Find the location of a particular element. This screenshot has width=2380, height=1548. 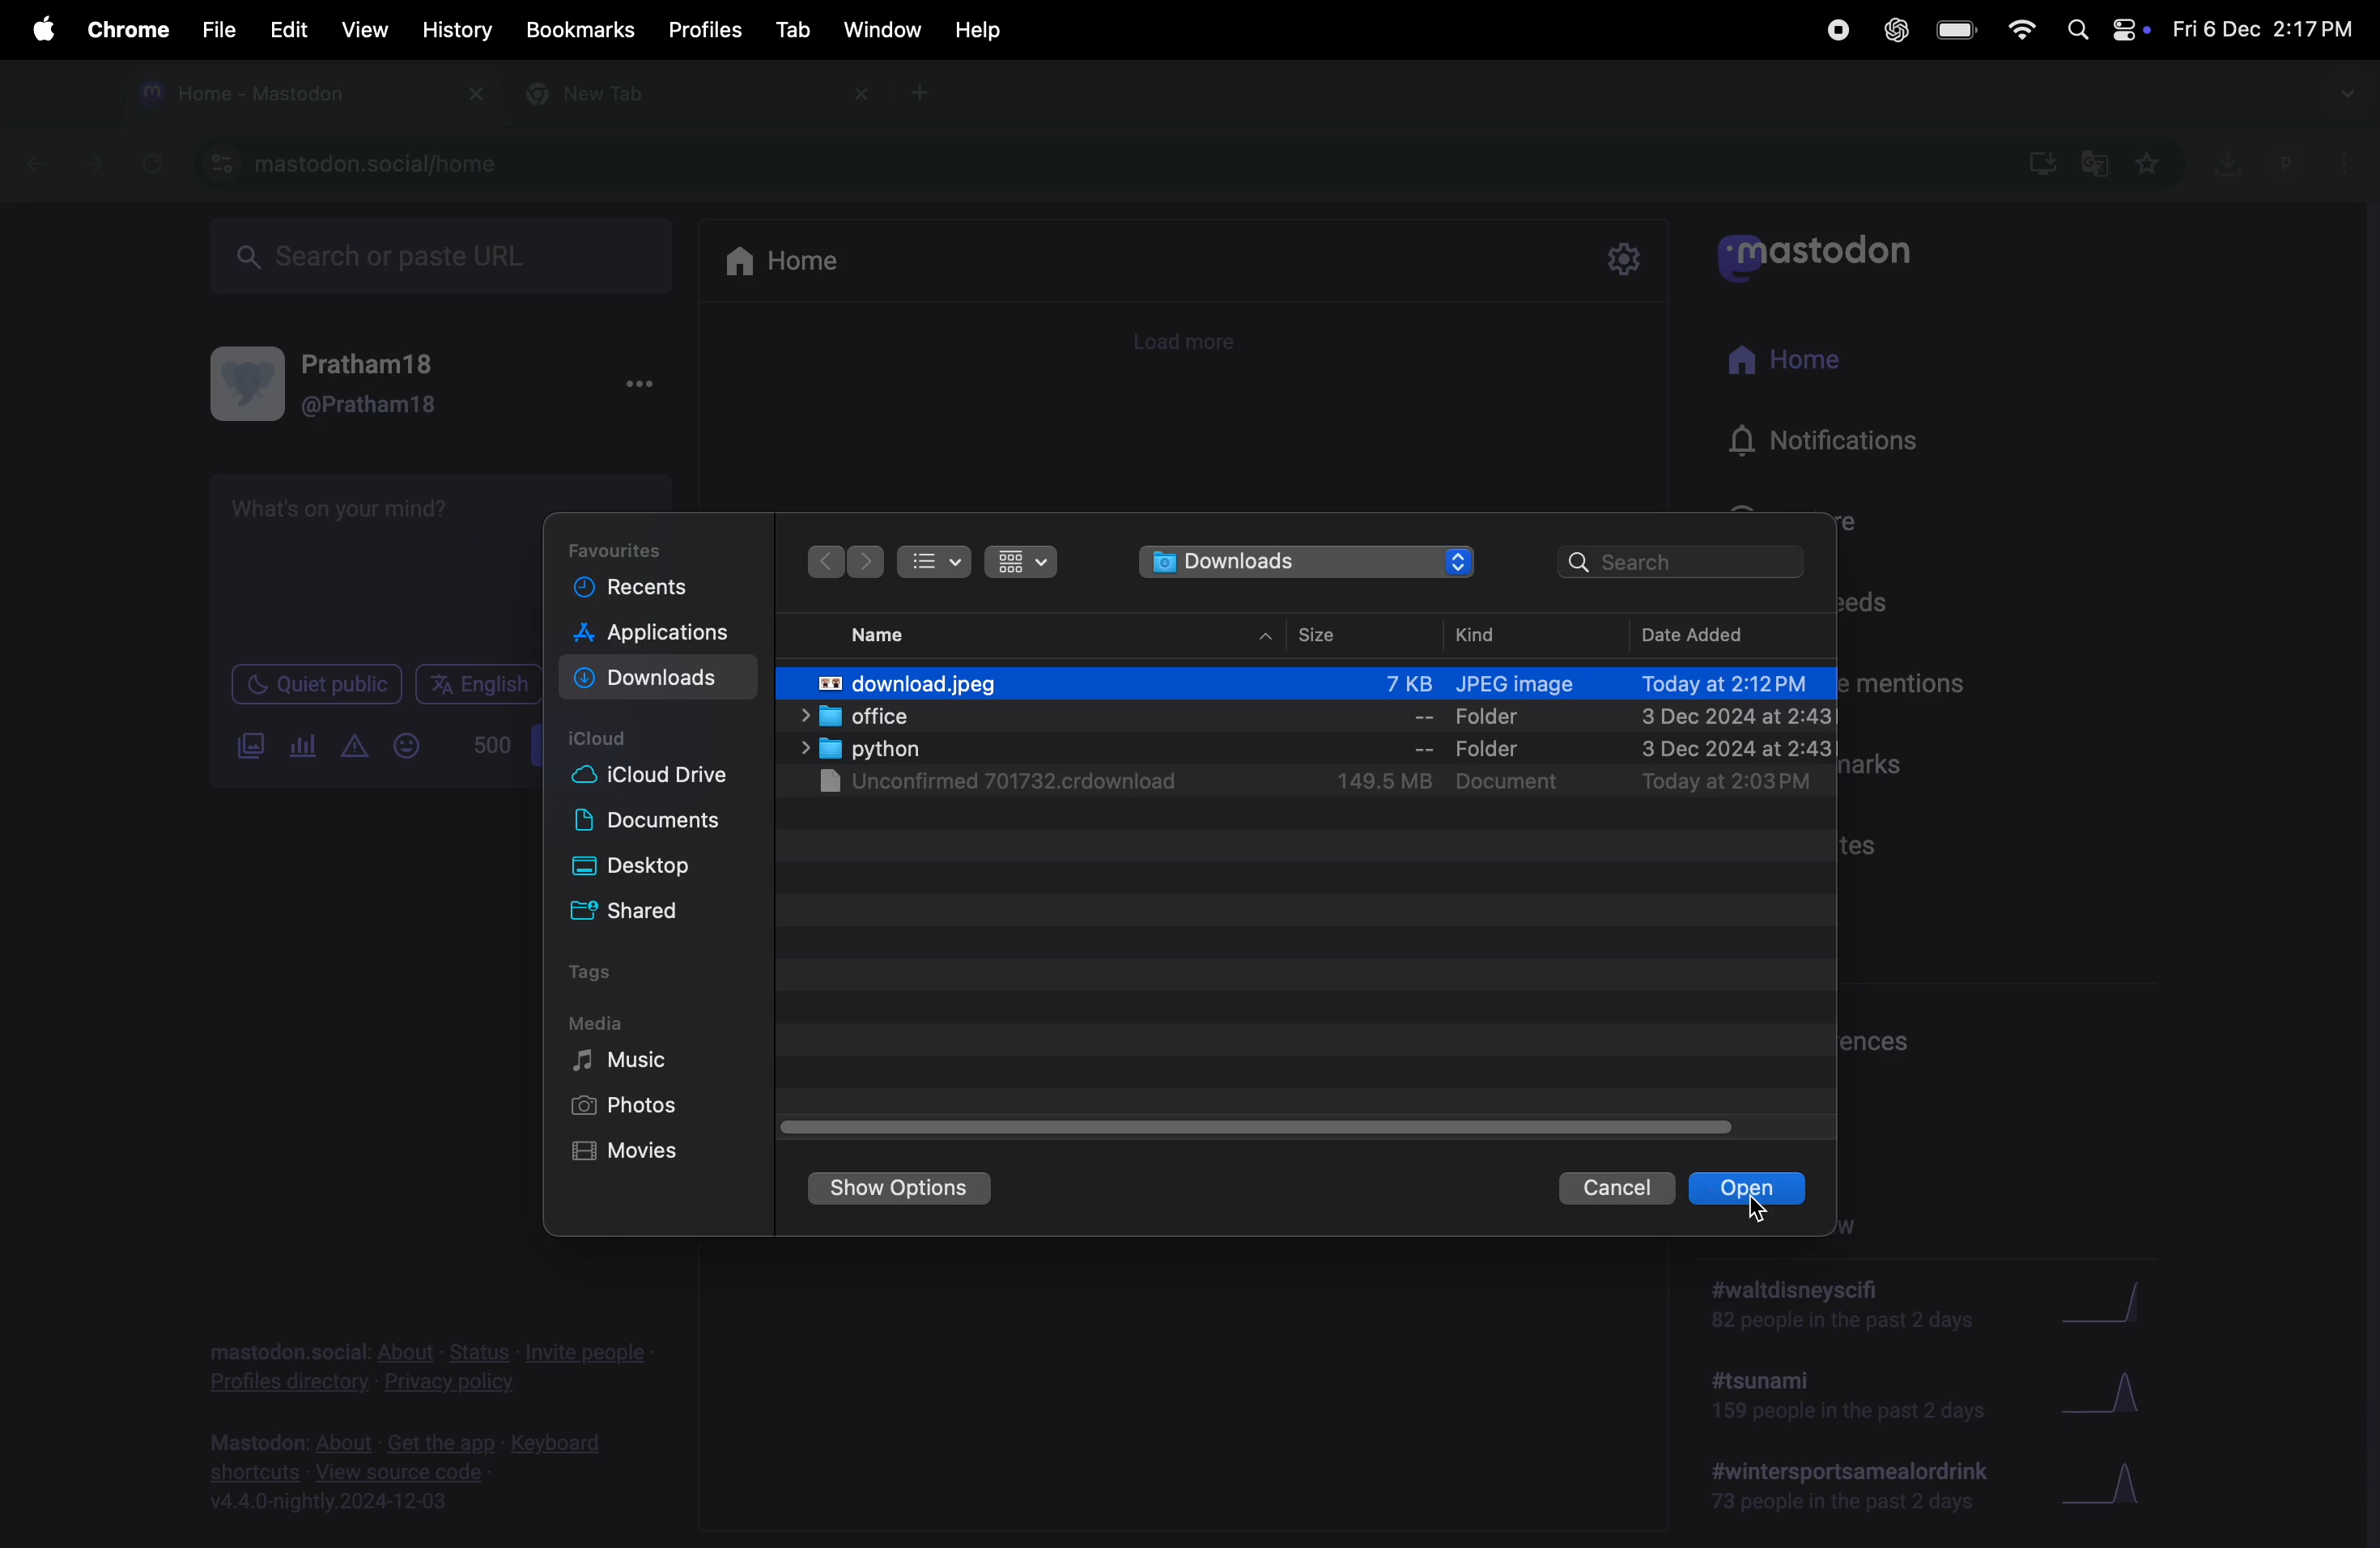

unkownn download is located at coordinates (1318, 784).